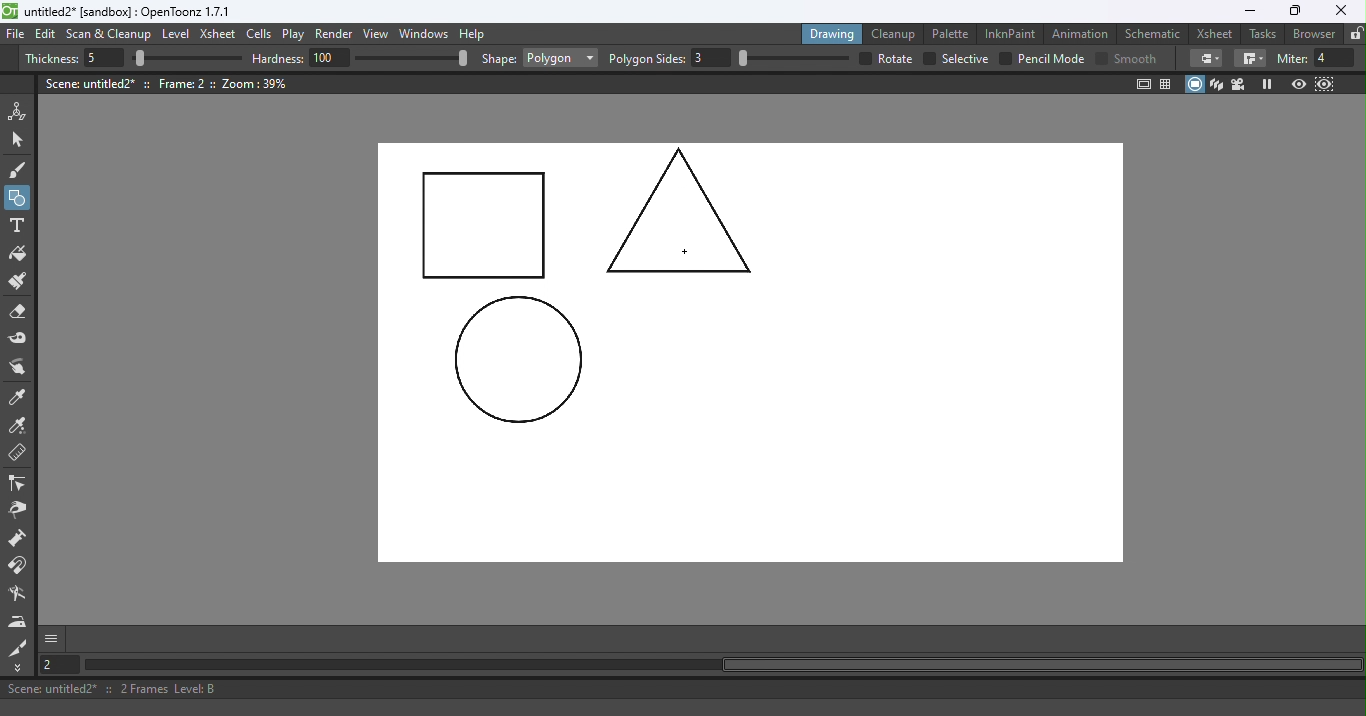 The width and height of the screenshot is (1366, 716). Describe the element at coordinates (10, 11) in the screenshot. I see `logo` at that location.